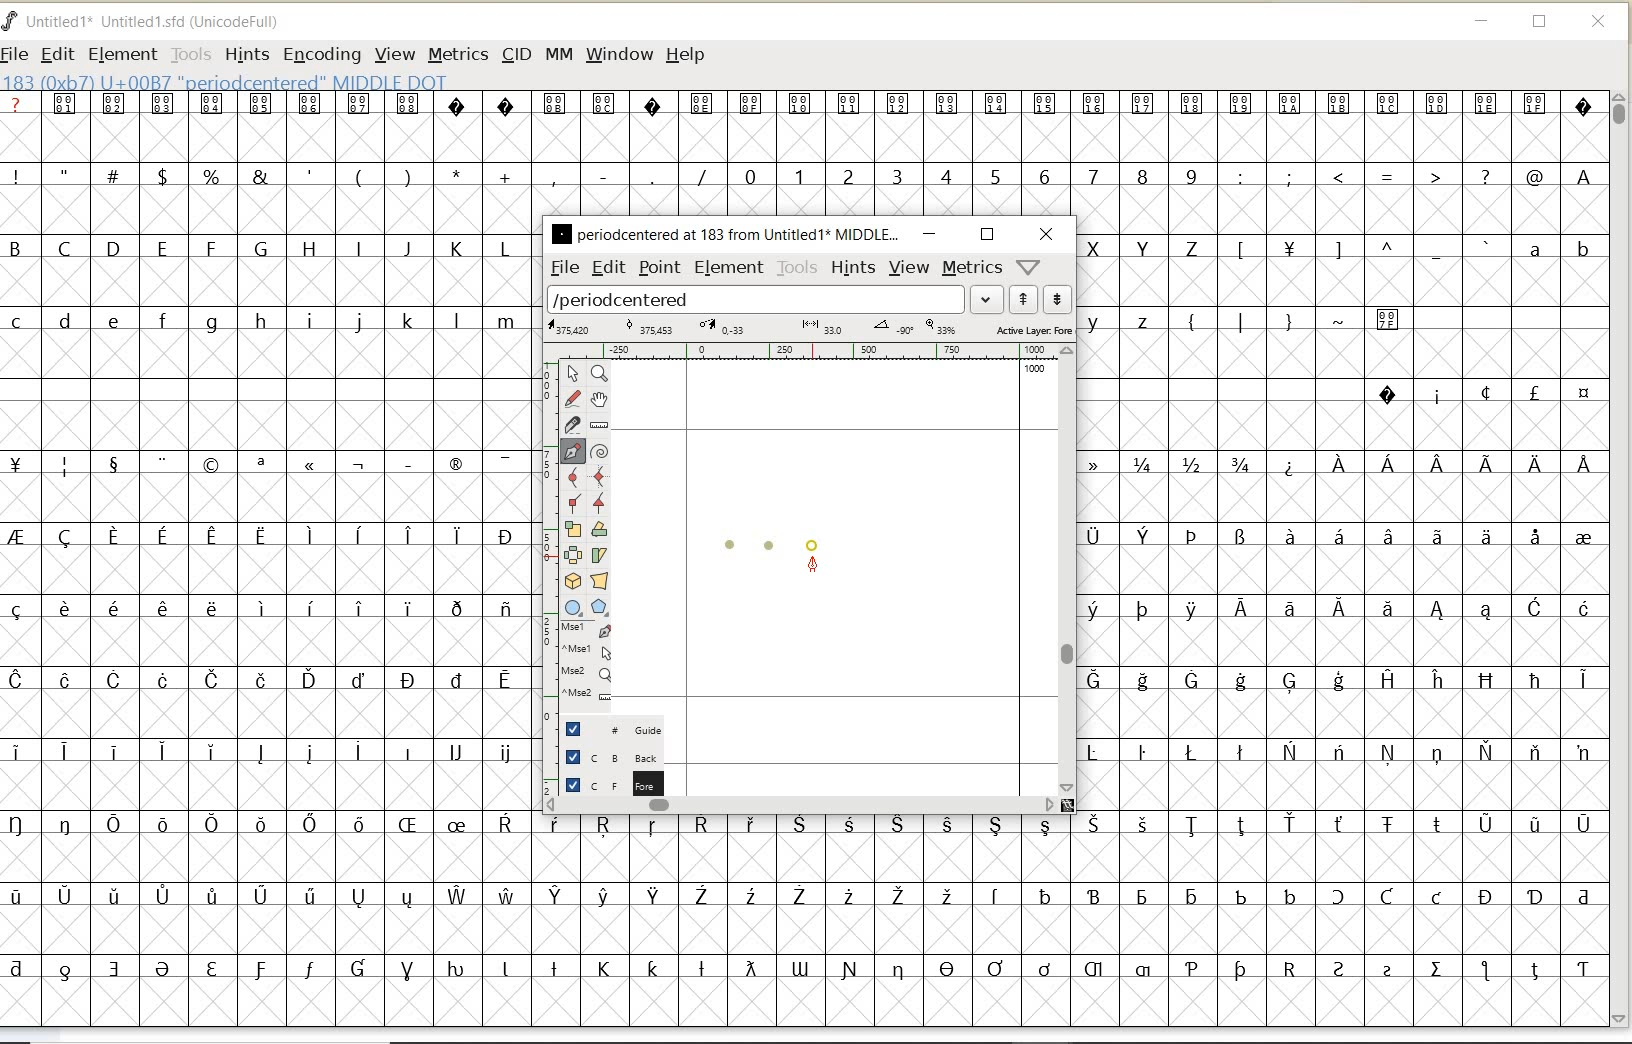 The image size is (1632, 1044). Describe the element at coordinates (1147, 247) in the screenshot. I see `uppercase letters` at that location.